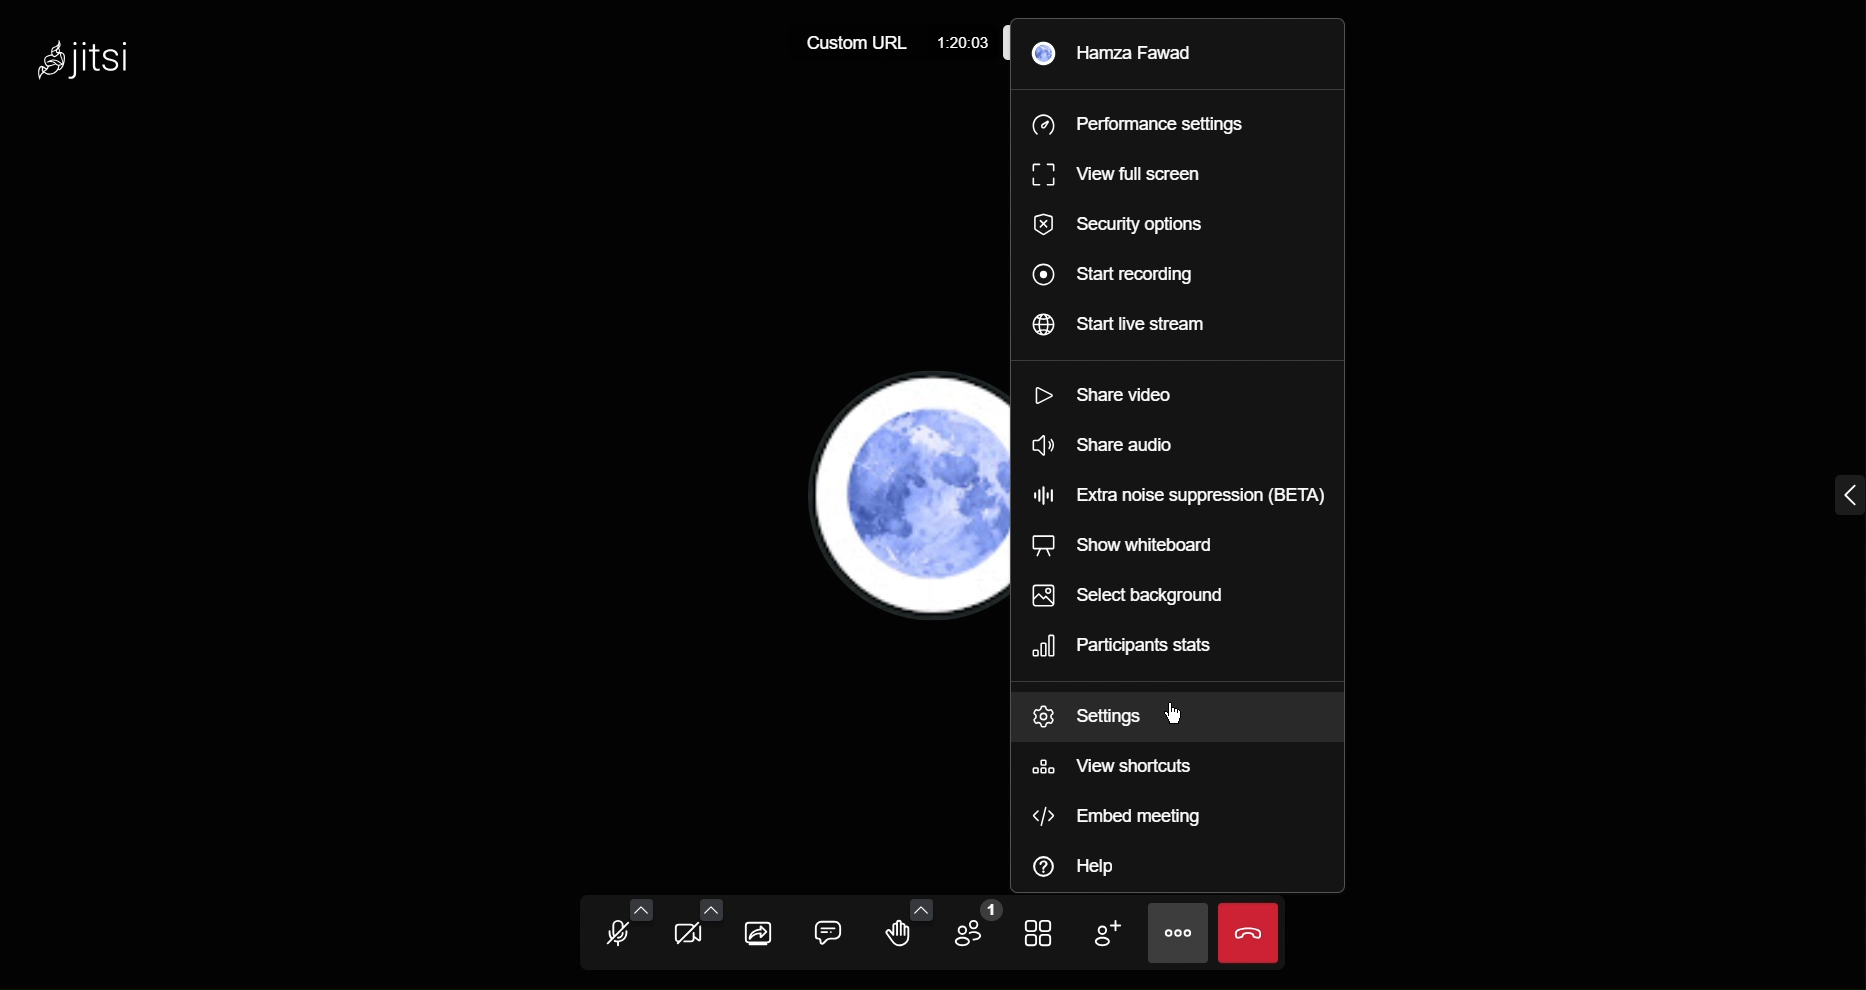 Image resolution: width=1866 pixels, height=990 pixels. I want to click on Add Participant, so click(1117, 933).